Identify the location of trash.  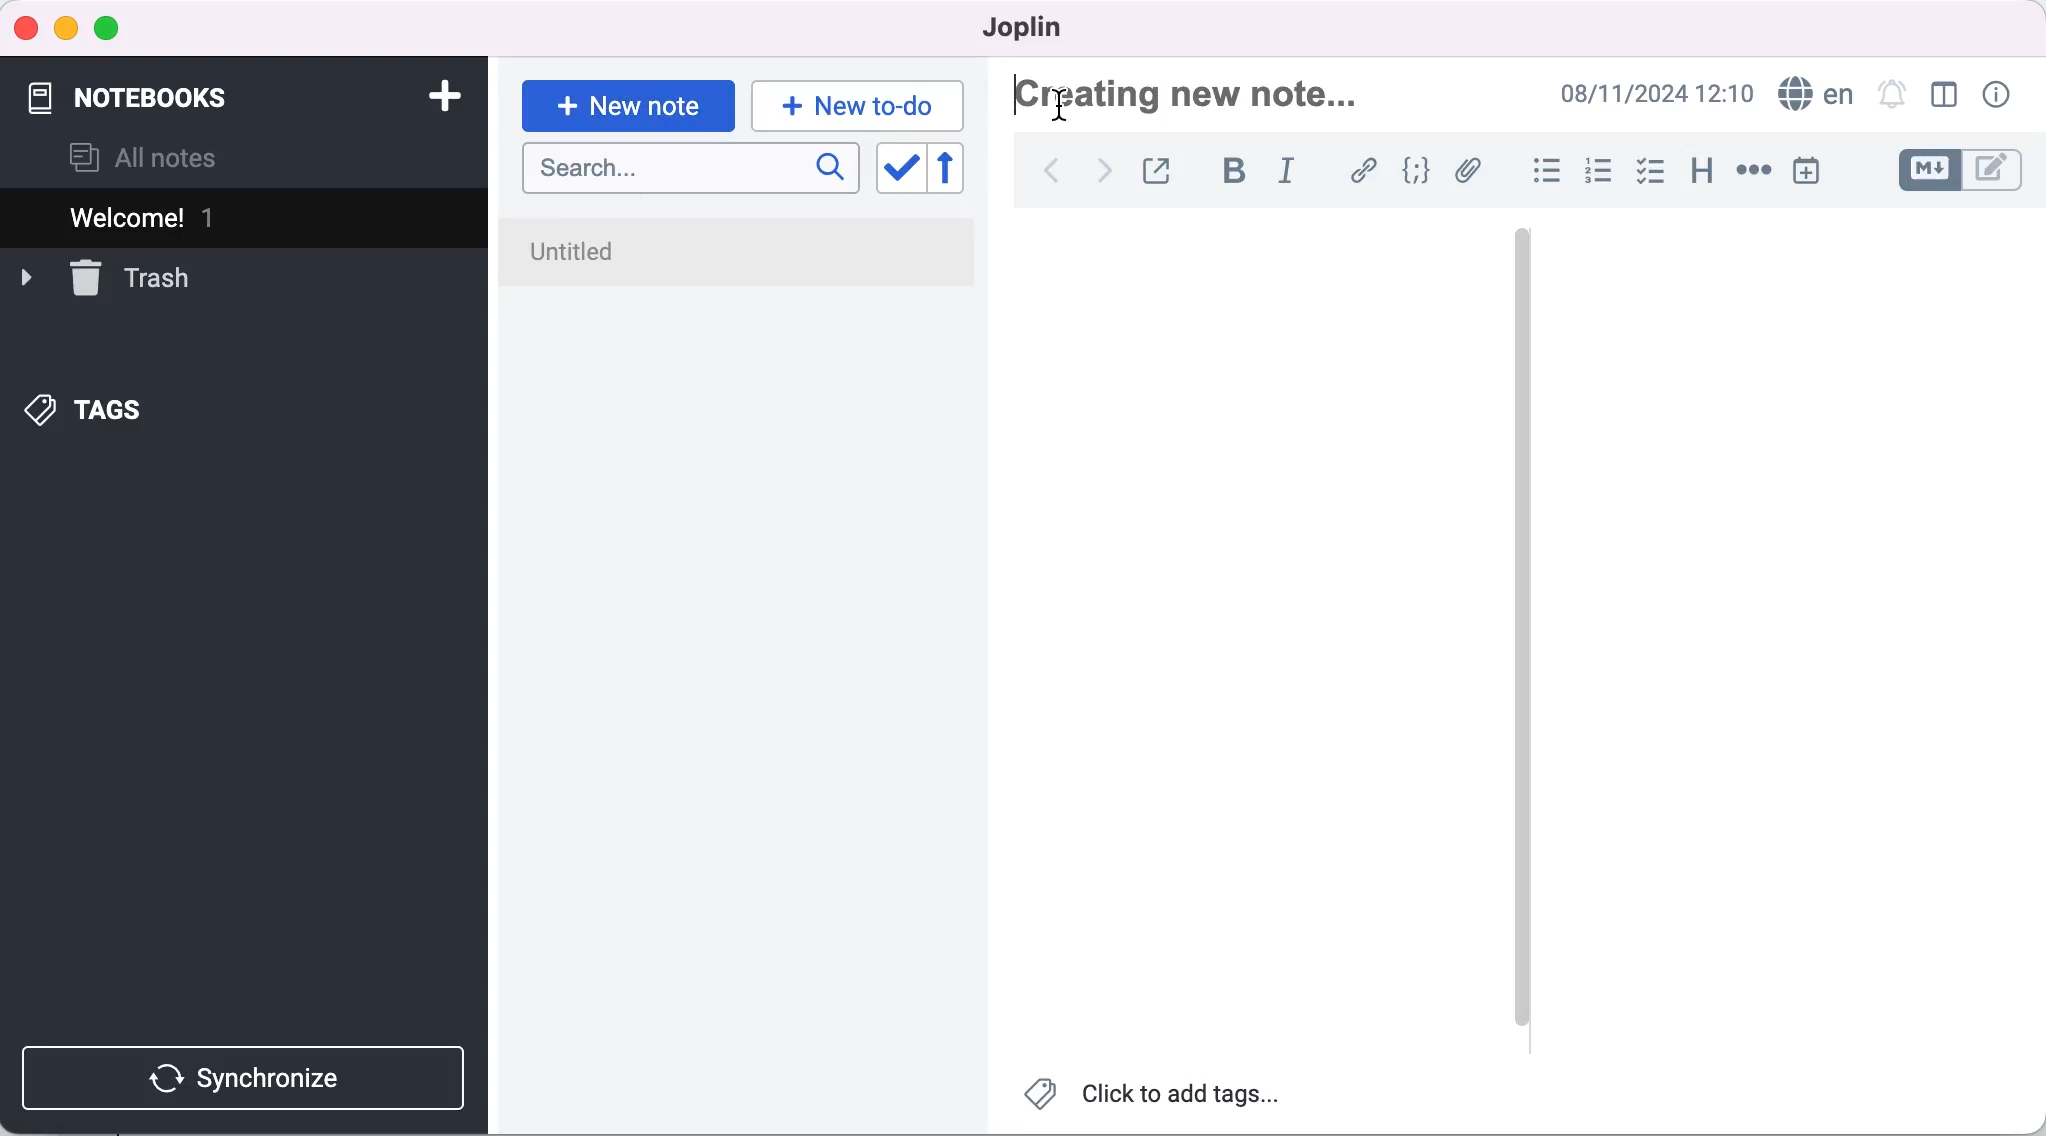
(132, 278).